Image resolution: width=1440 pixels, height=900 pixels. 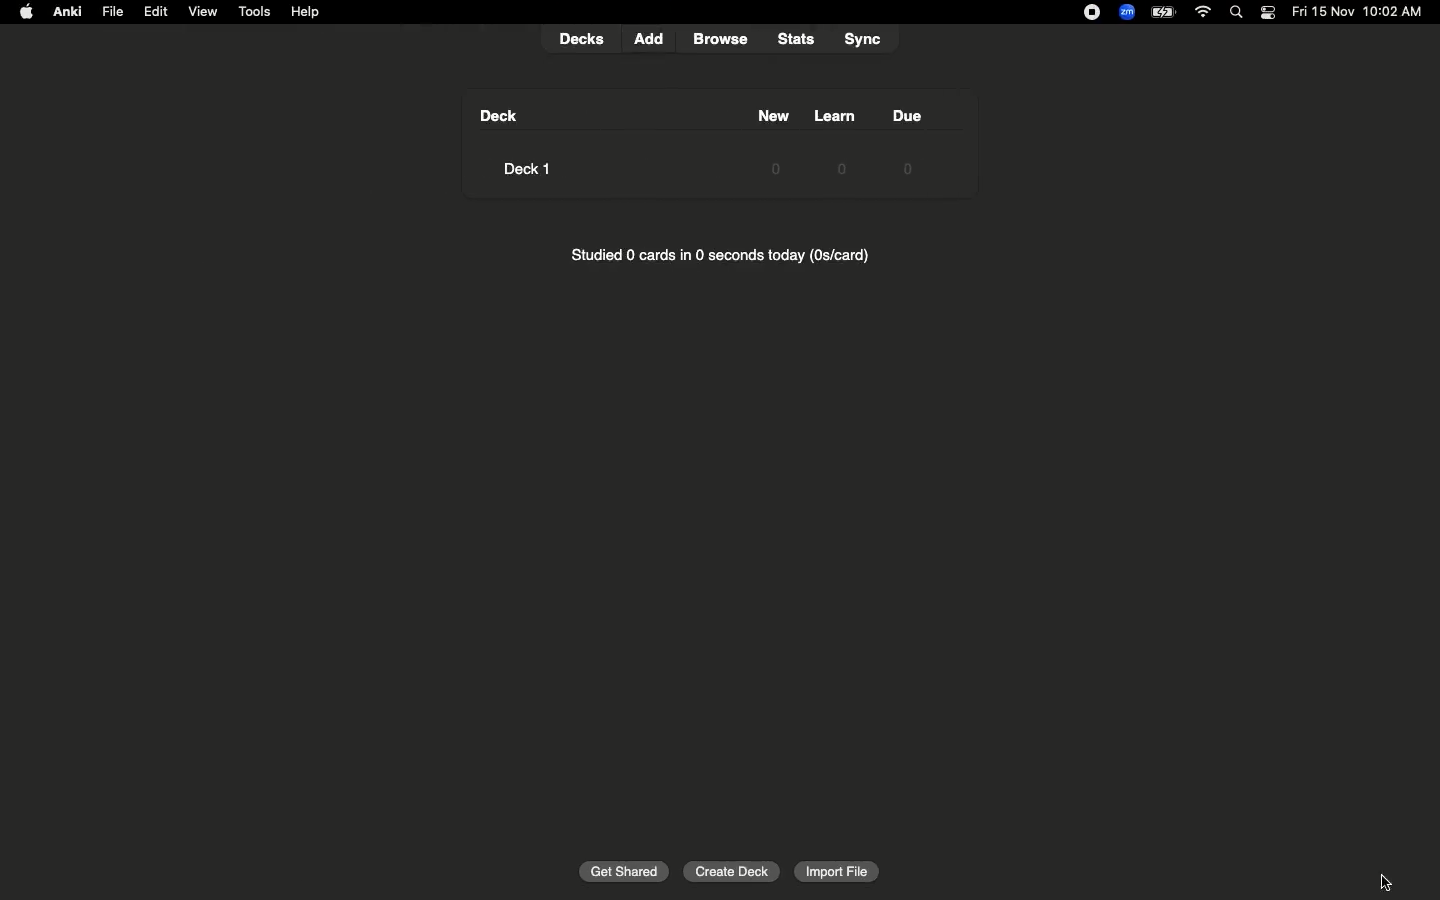 I want to click on Add, so click(x=654, y=38).